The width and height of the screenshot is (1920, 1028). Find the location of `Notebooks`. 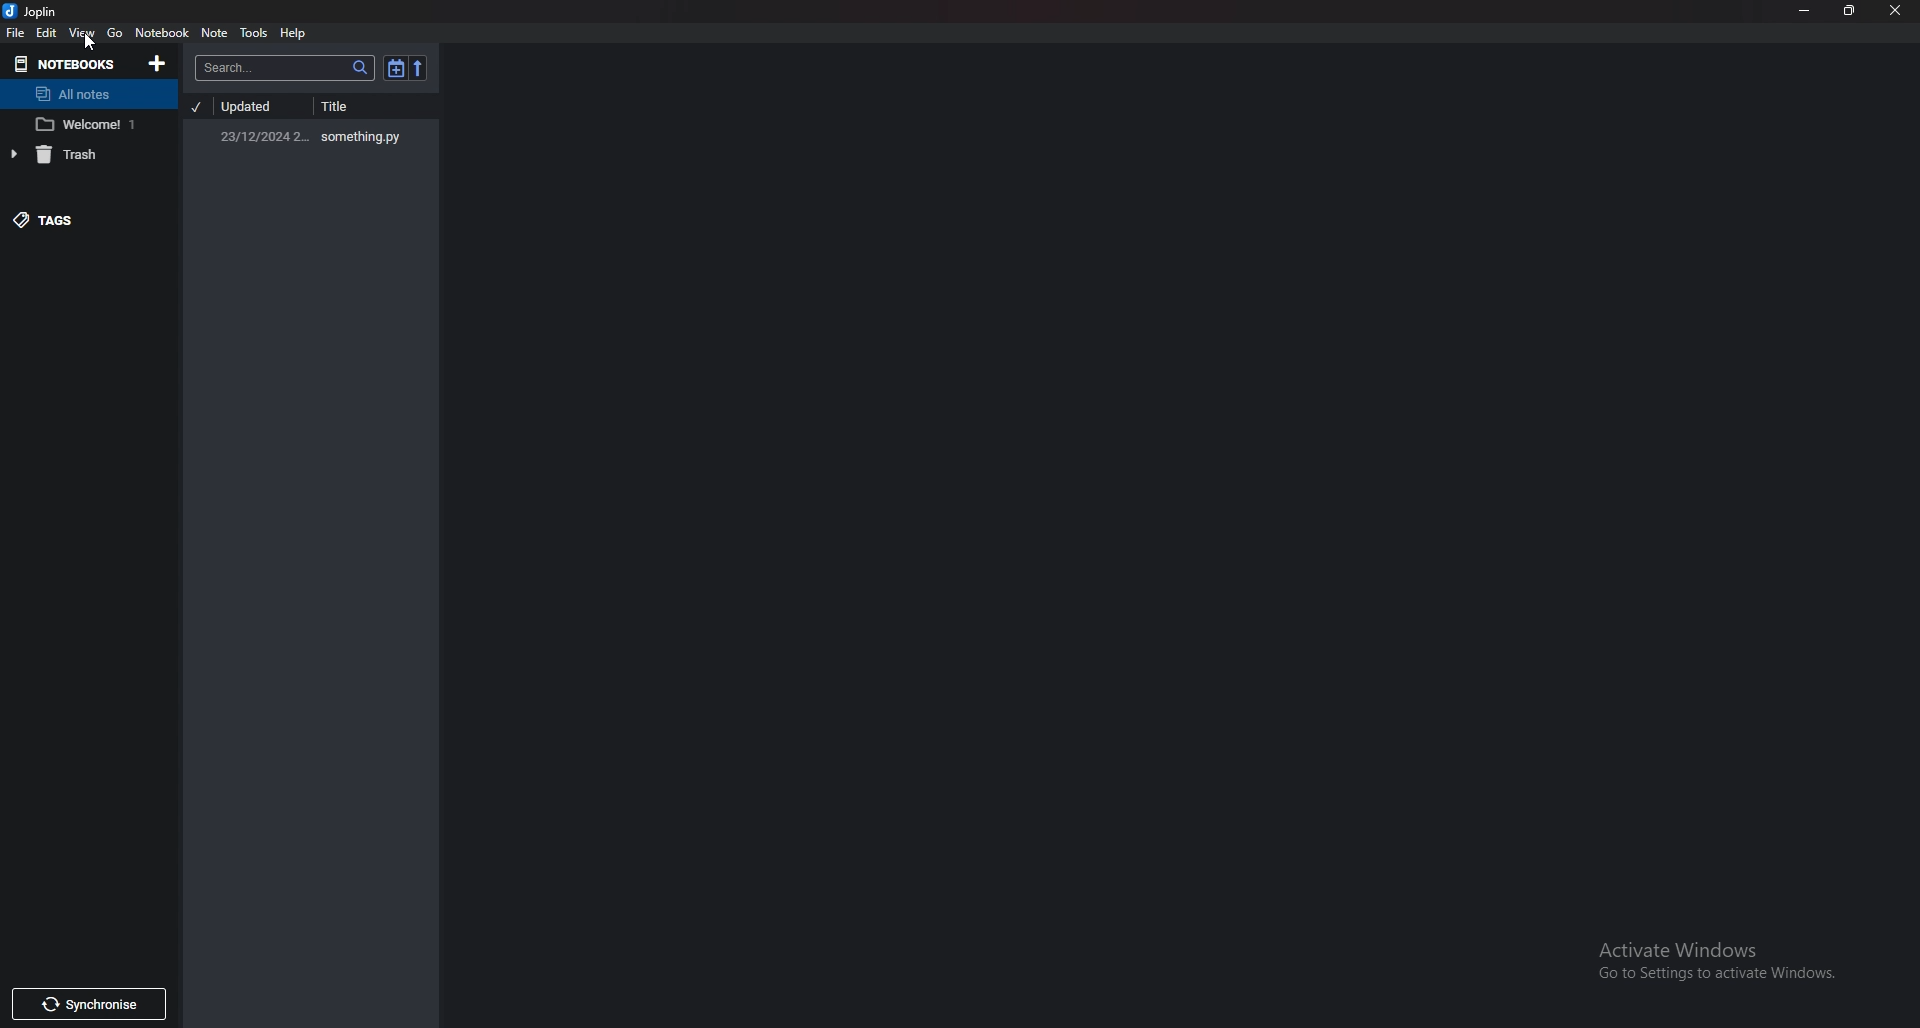

Notebooks is located at coordinates (68, 64).